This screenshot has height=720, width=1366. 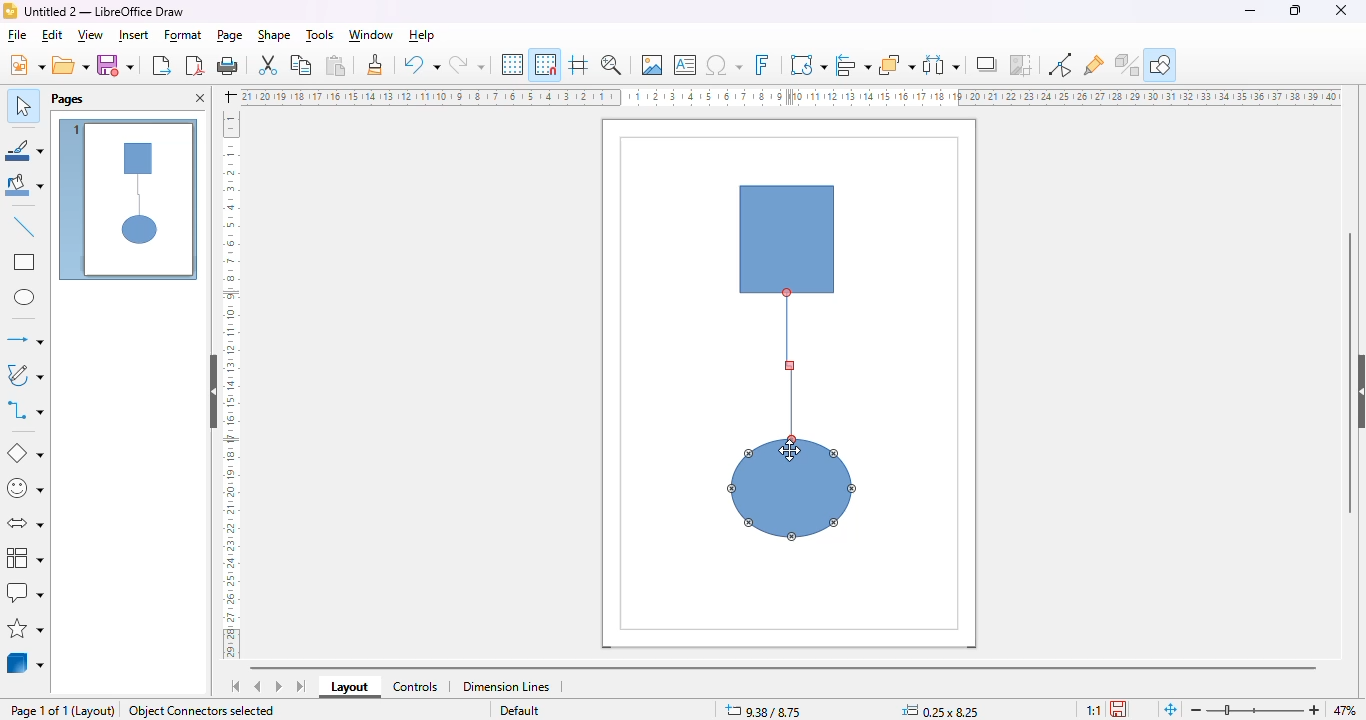 What do you see at coordinates (988, 65) in the screenshot?
I see `shadow` at bounding box center [988, 65].